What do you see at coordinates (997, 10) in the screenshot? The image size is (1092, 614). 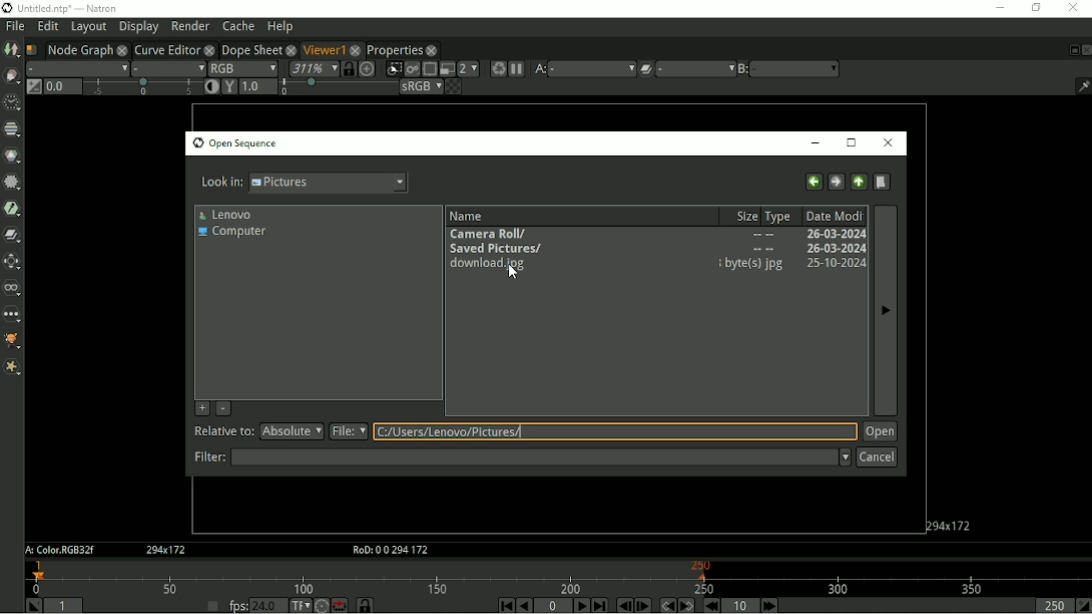 I see `Minimize` at bounding box center [997, 10].